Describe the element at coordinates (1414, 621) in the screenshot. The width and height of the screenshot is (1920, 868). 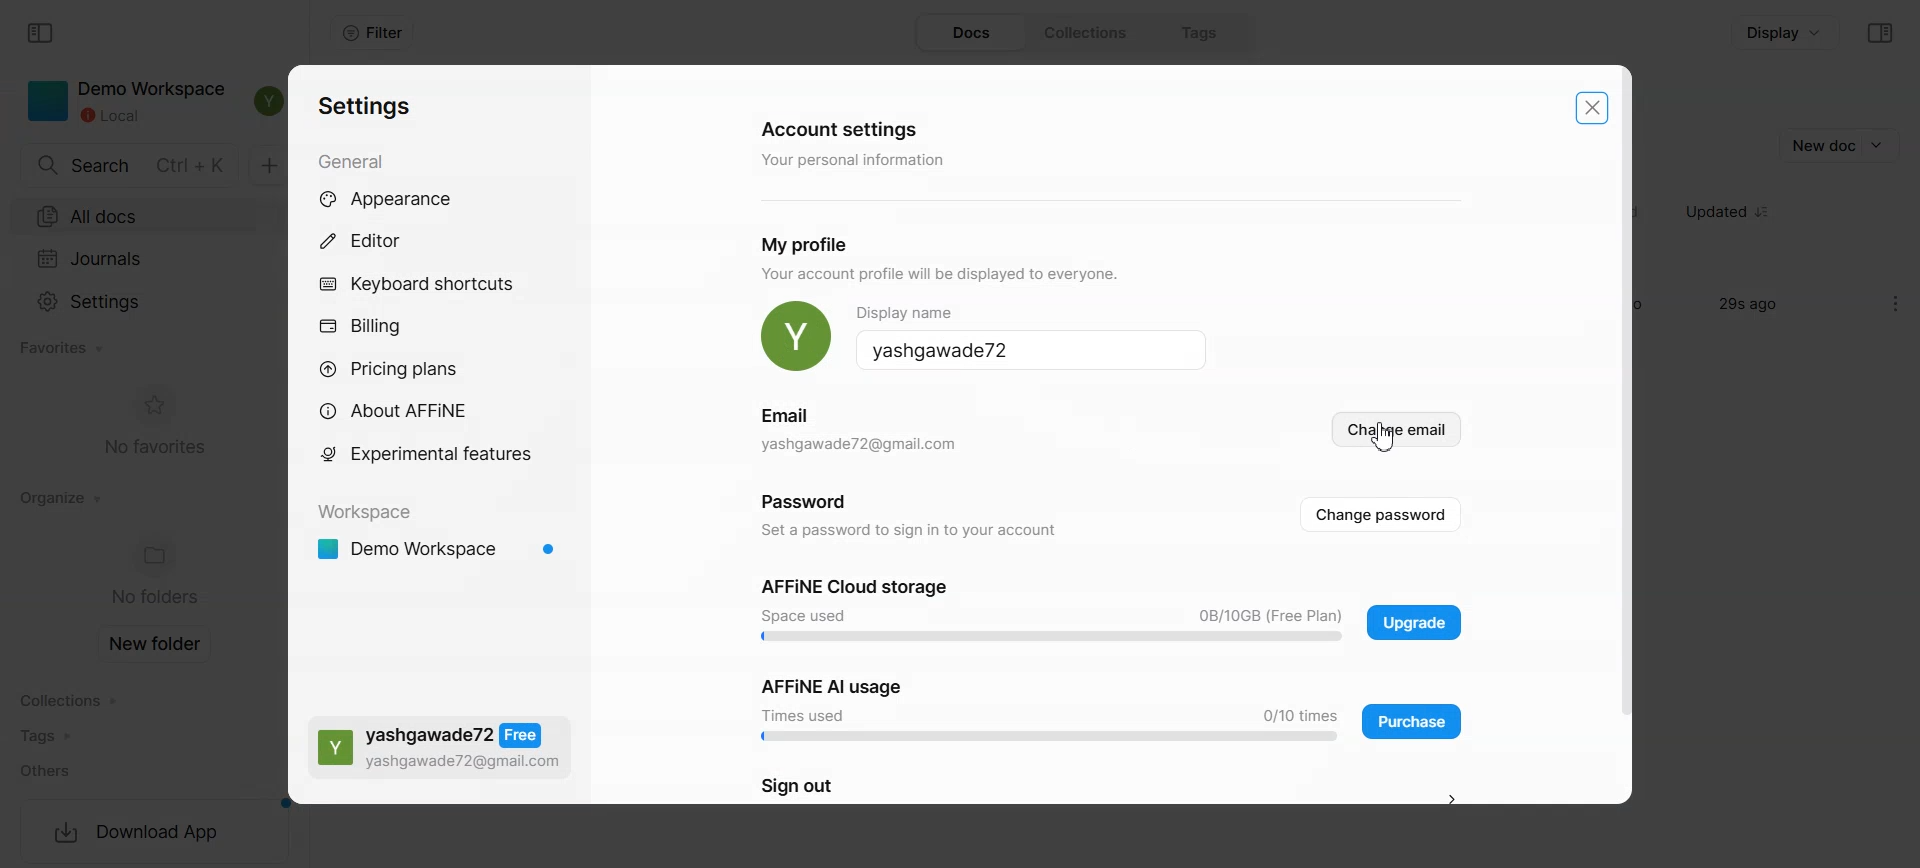
I see `Affine cloud storage upgrade` at that location.